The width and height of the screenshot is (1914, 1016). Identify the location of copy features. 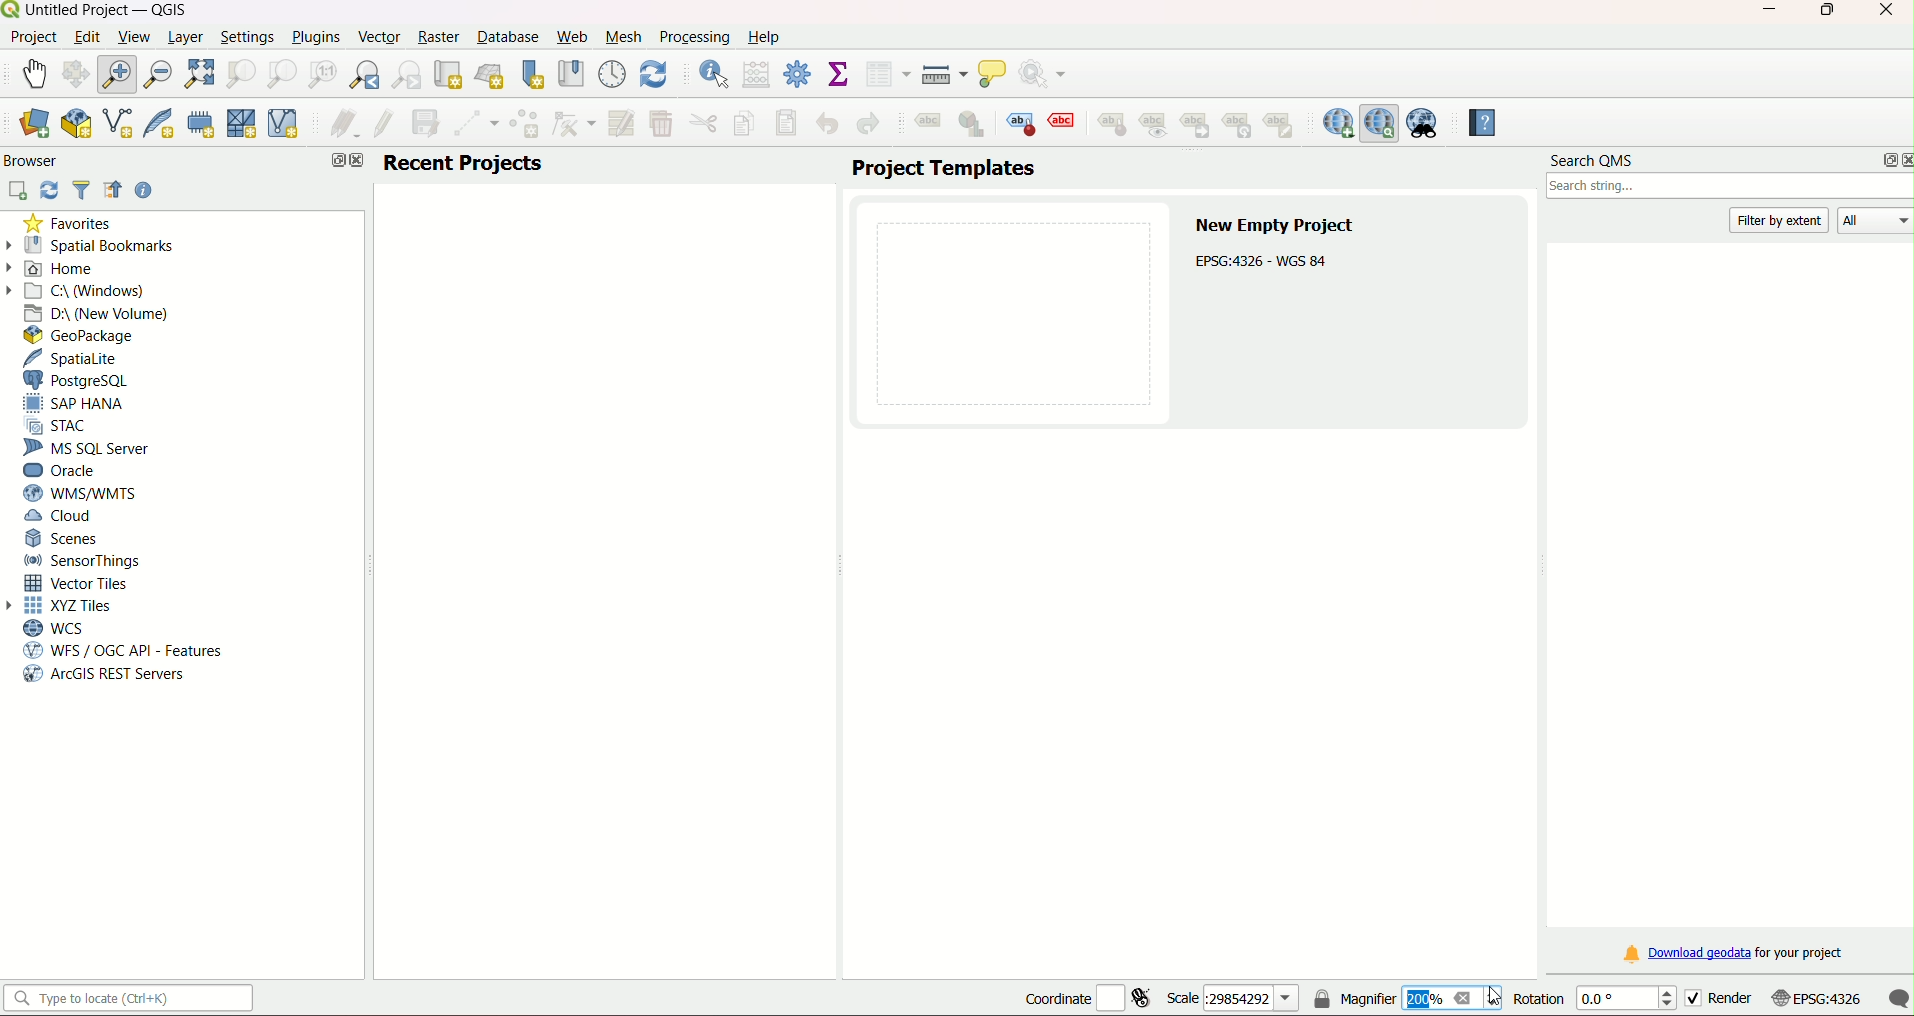
(743, 124).